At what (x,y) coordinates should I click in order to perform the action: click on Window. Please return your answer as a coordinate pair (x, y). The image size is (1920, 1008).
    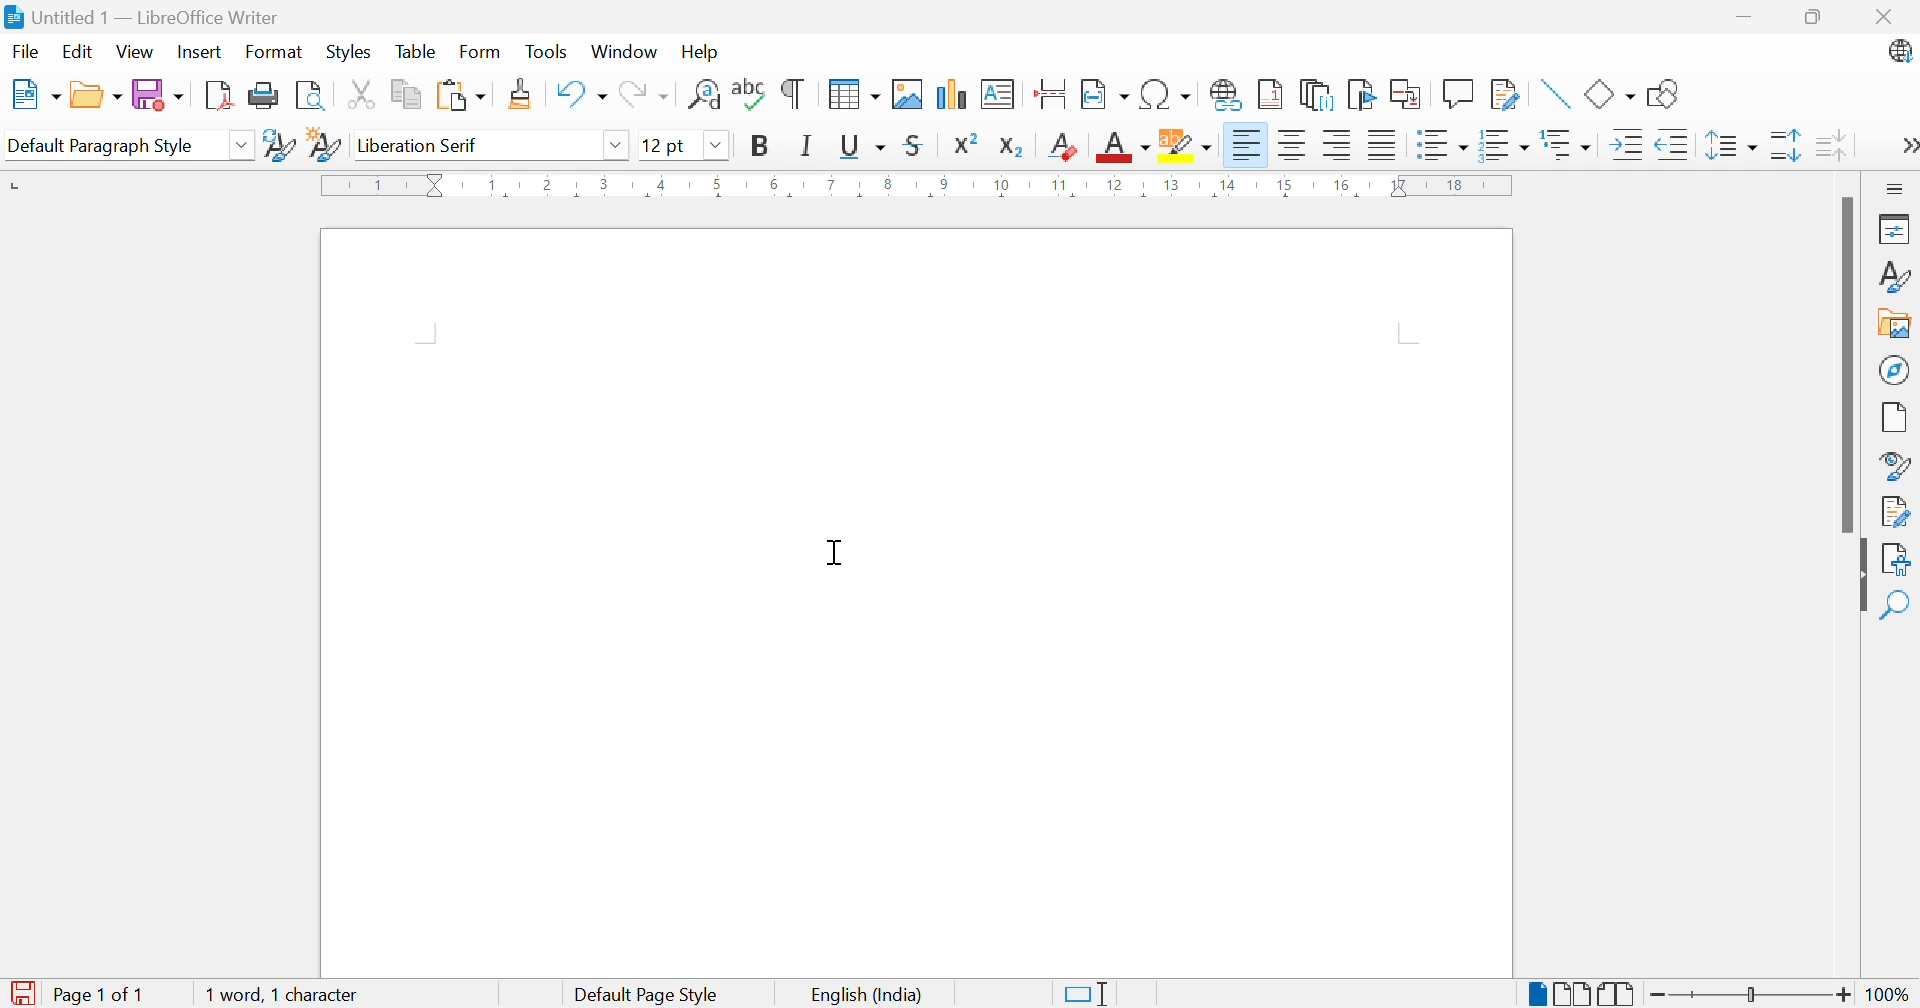
    Looking at the image, I should click on (625, 52).